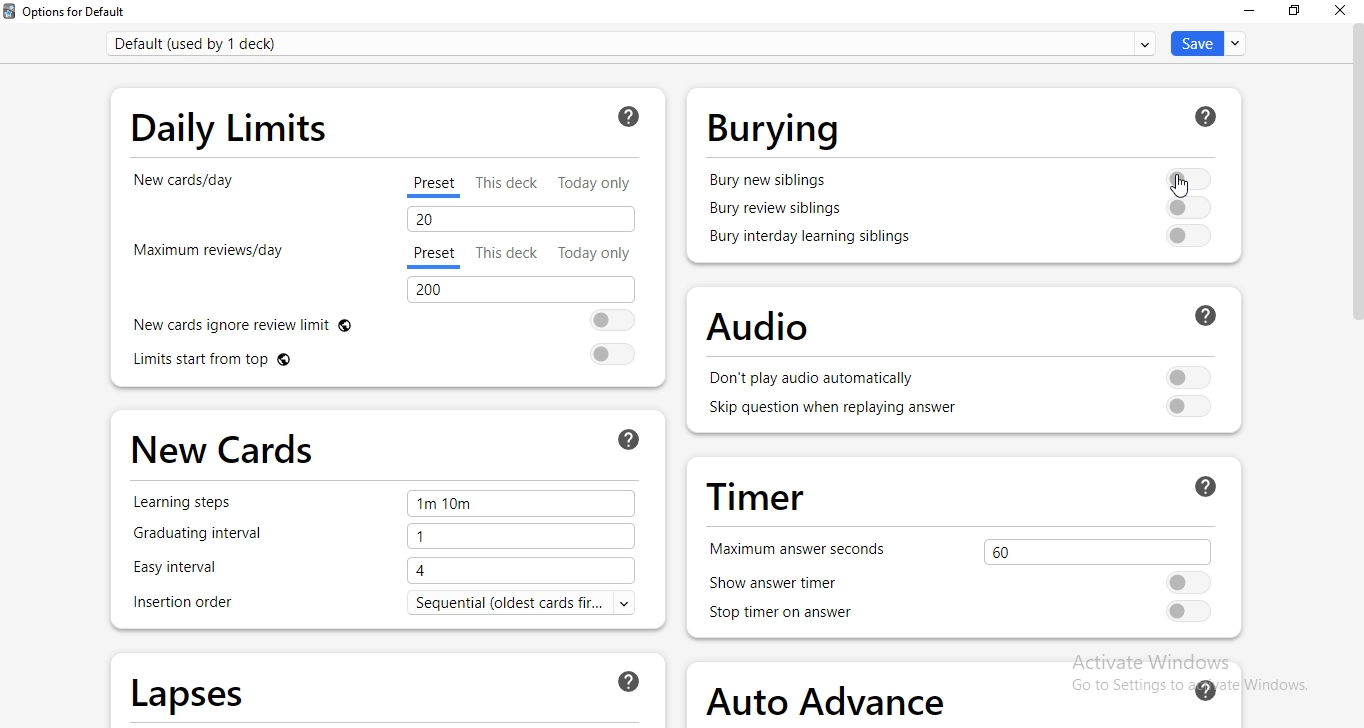 This screenshot has height=728, width=1364. I want to click on this deck, so click(511, 253).